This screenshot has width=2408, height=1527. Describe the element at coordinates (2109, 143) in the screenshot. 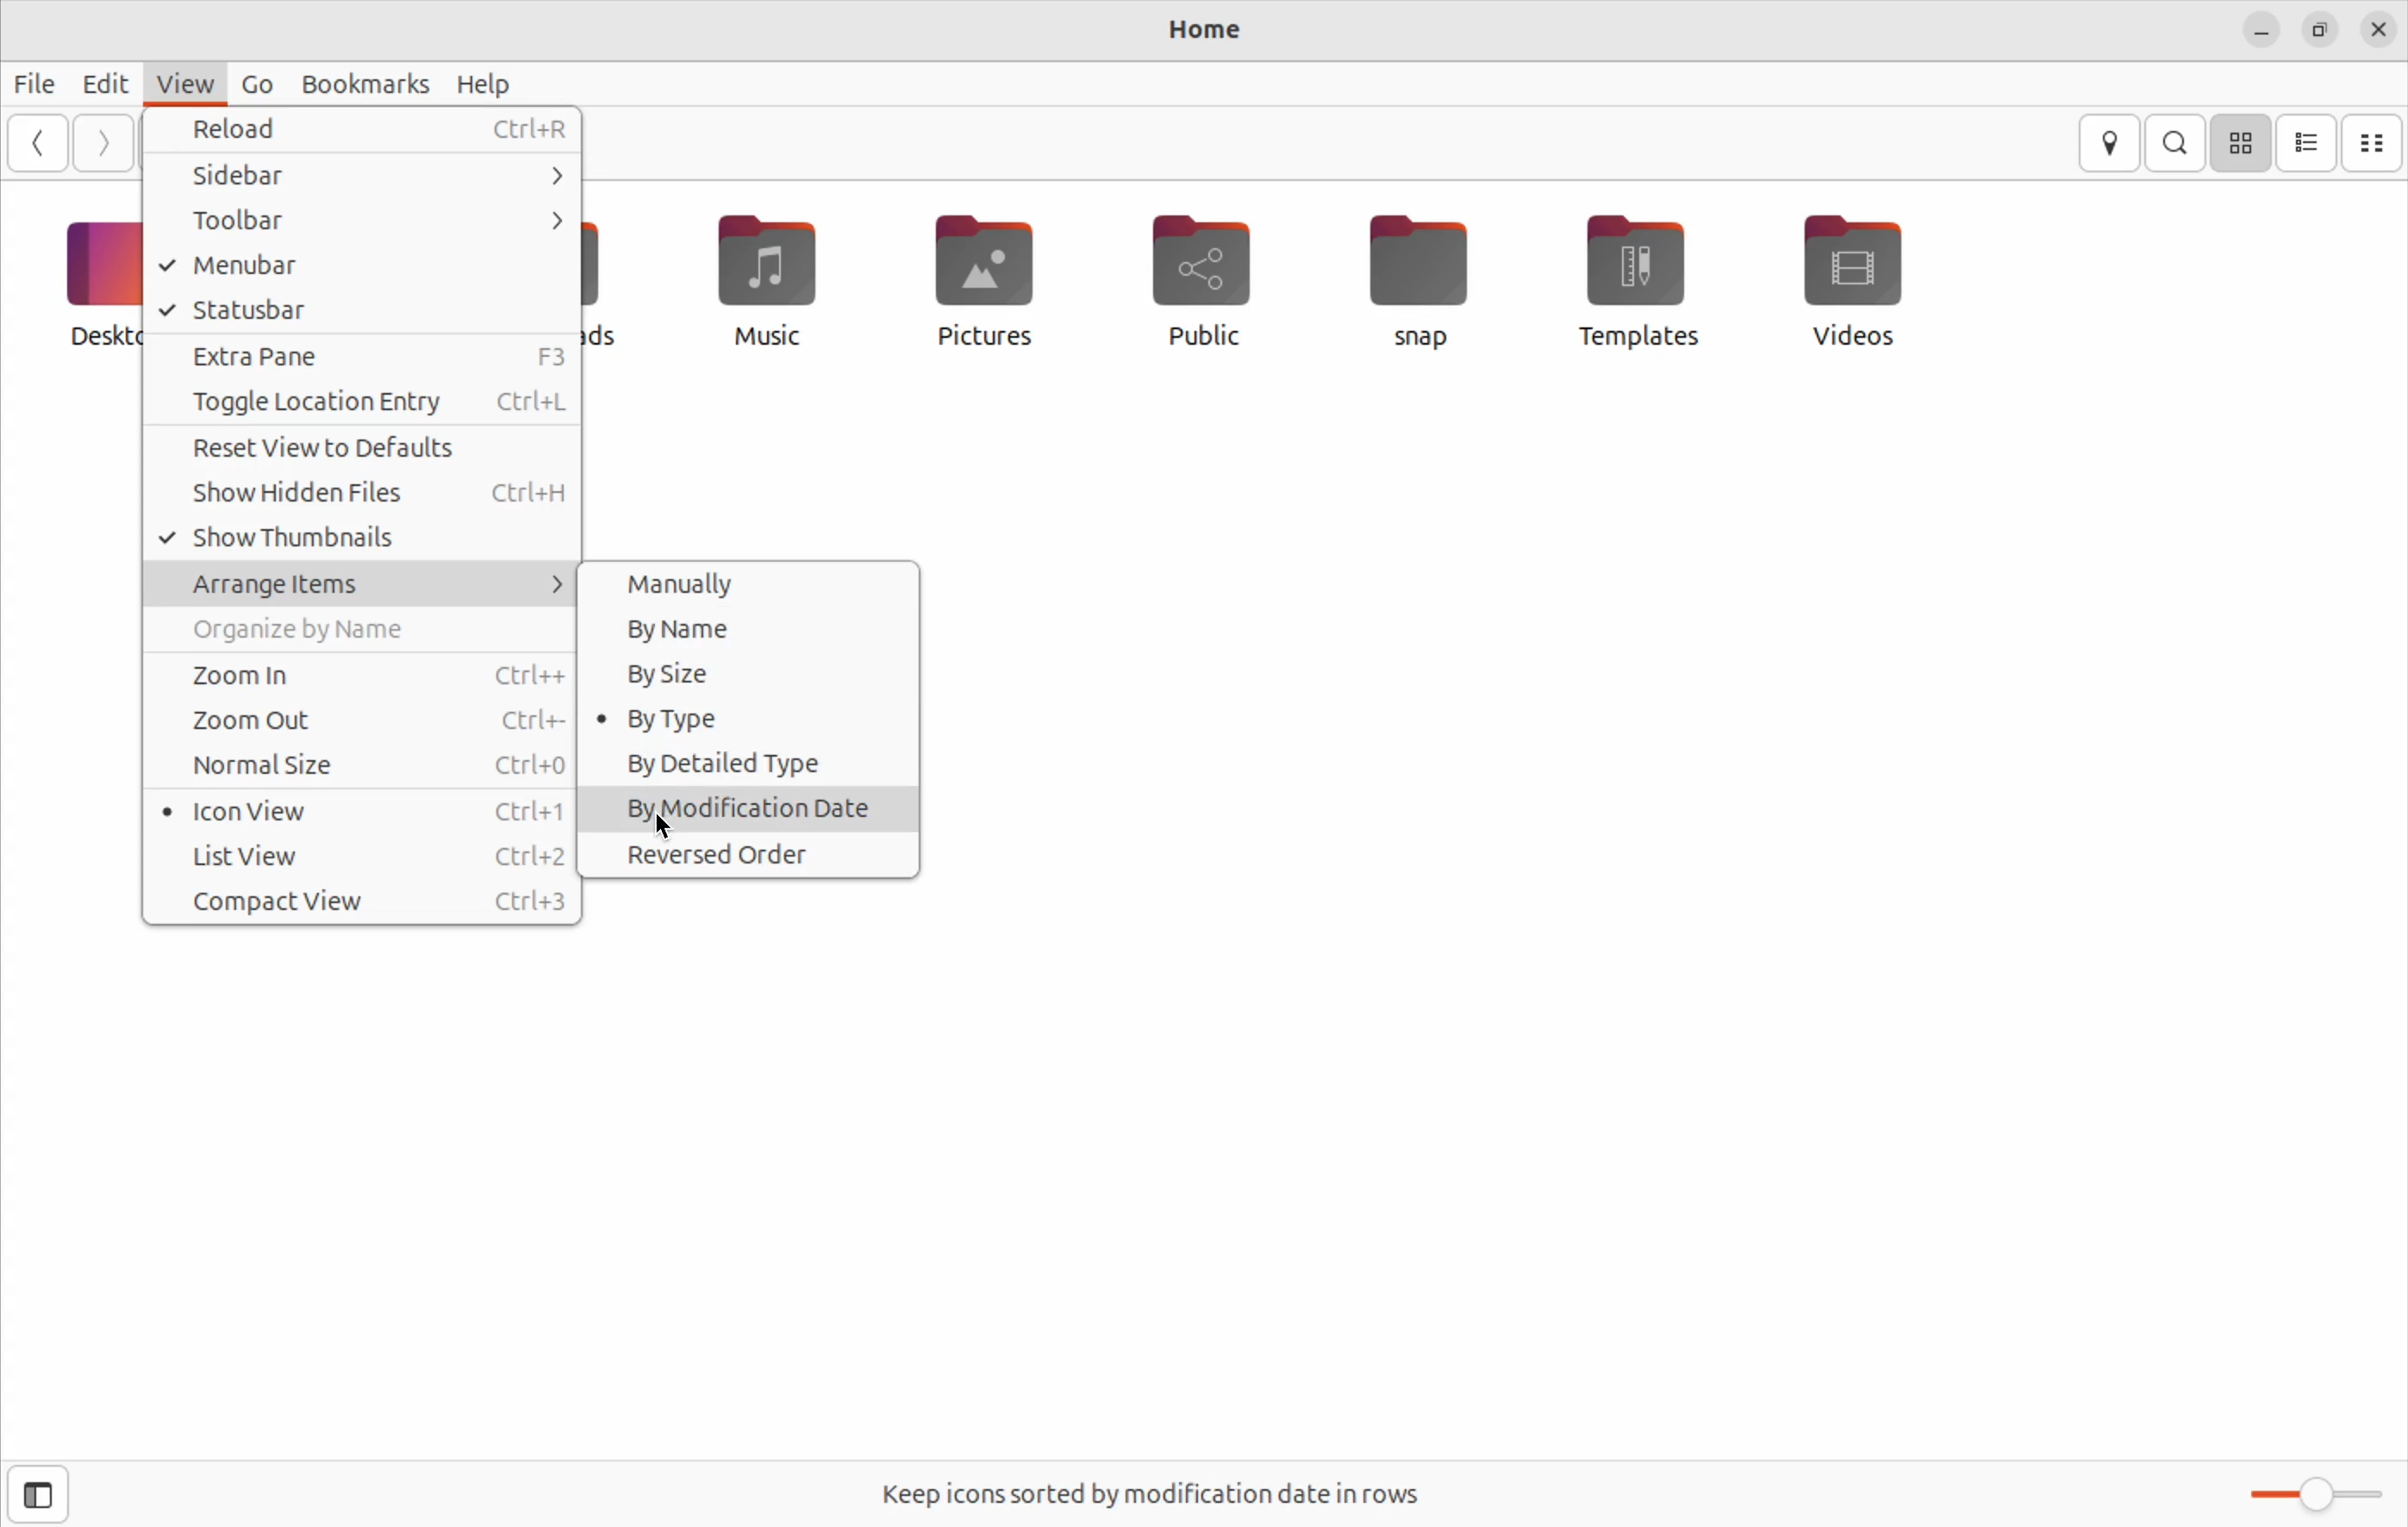

I see `location` at that location.